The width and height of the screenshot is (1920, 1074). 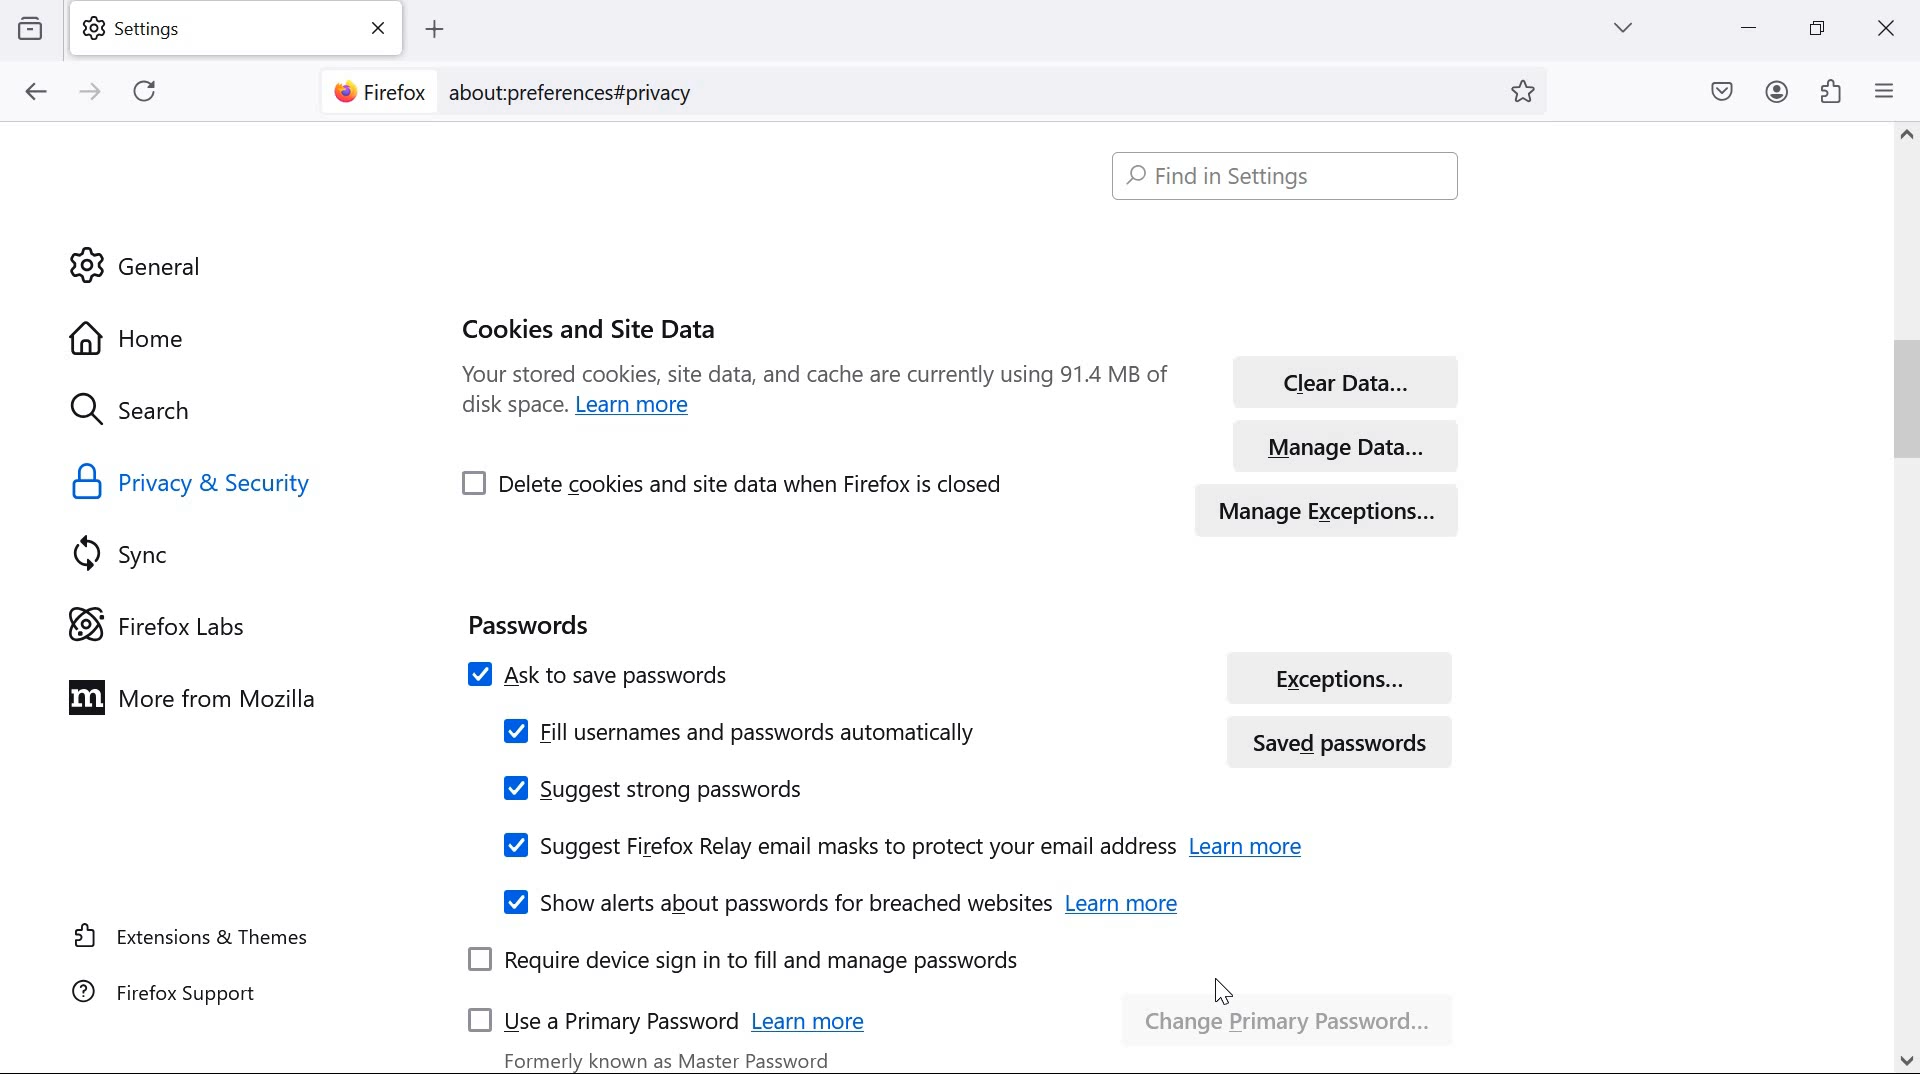 I want to click on Clear Data..., so click(x=1340, y=377).